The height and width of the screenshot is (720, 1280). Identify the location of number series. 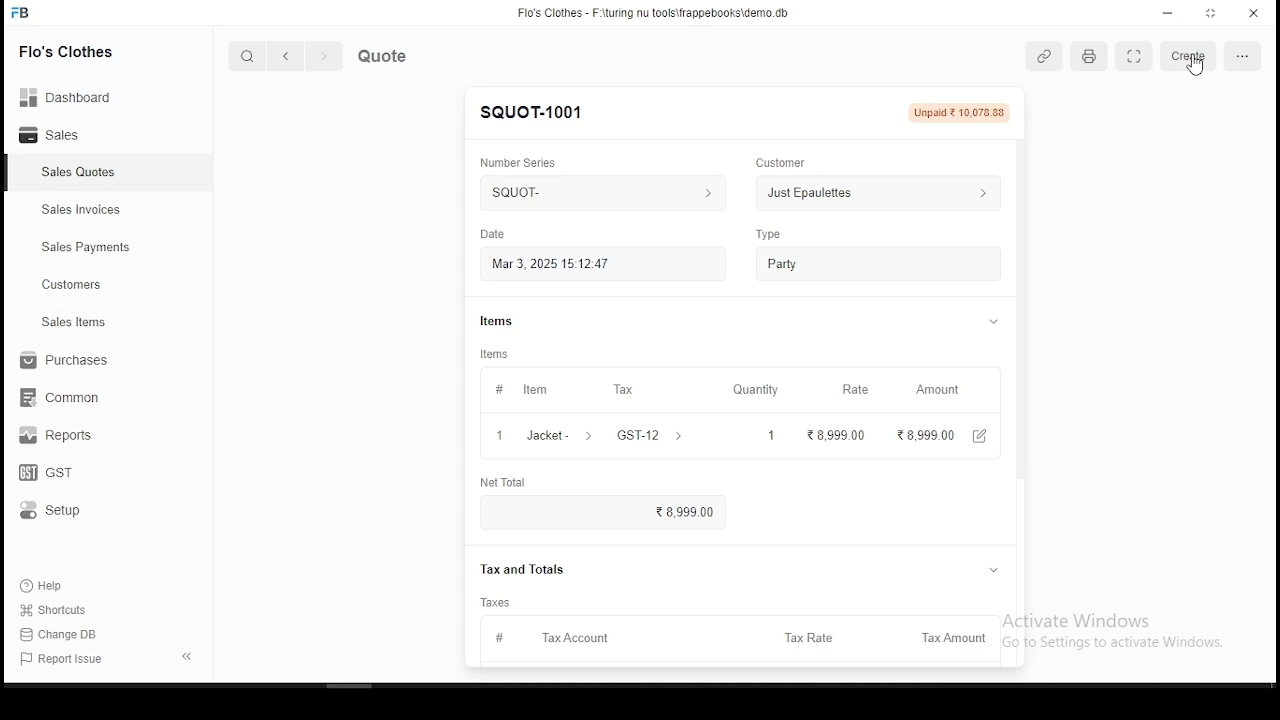
(523, 156).